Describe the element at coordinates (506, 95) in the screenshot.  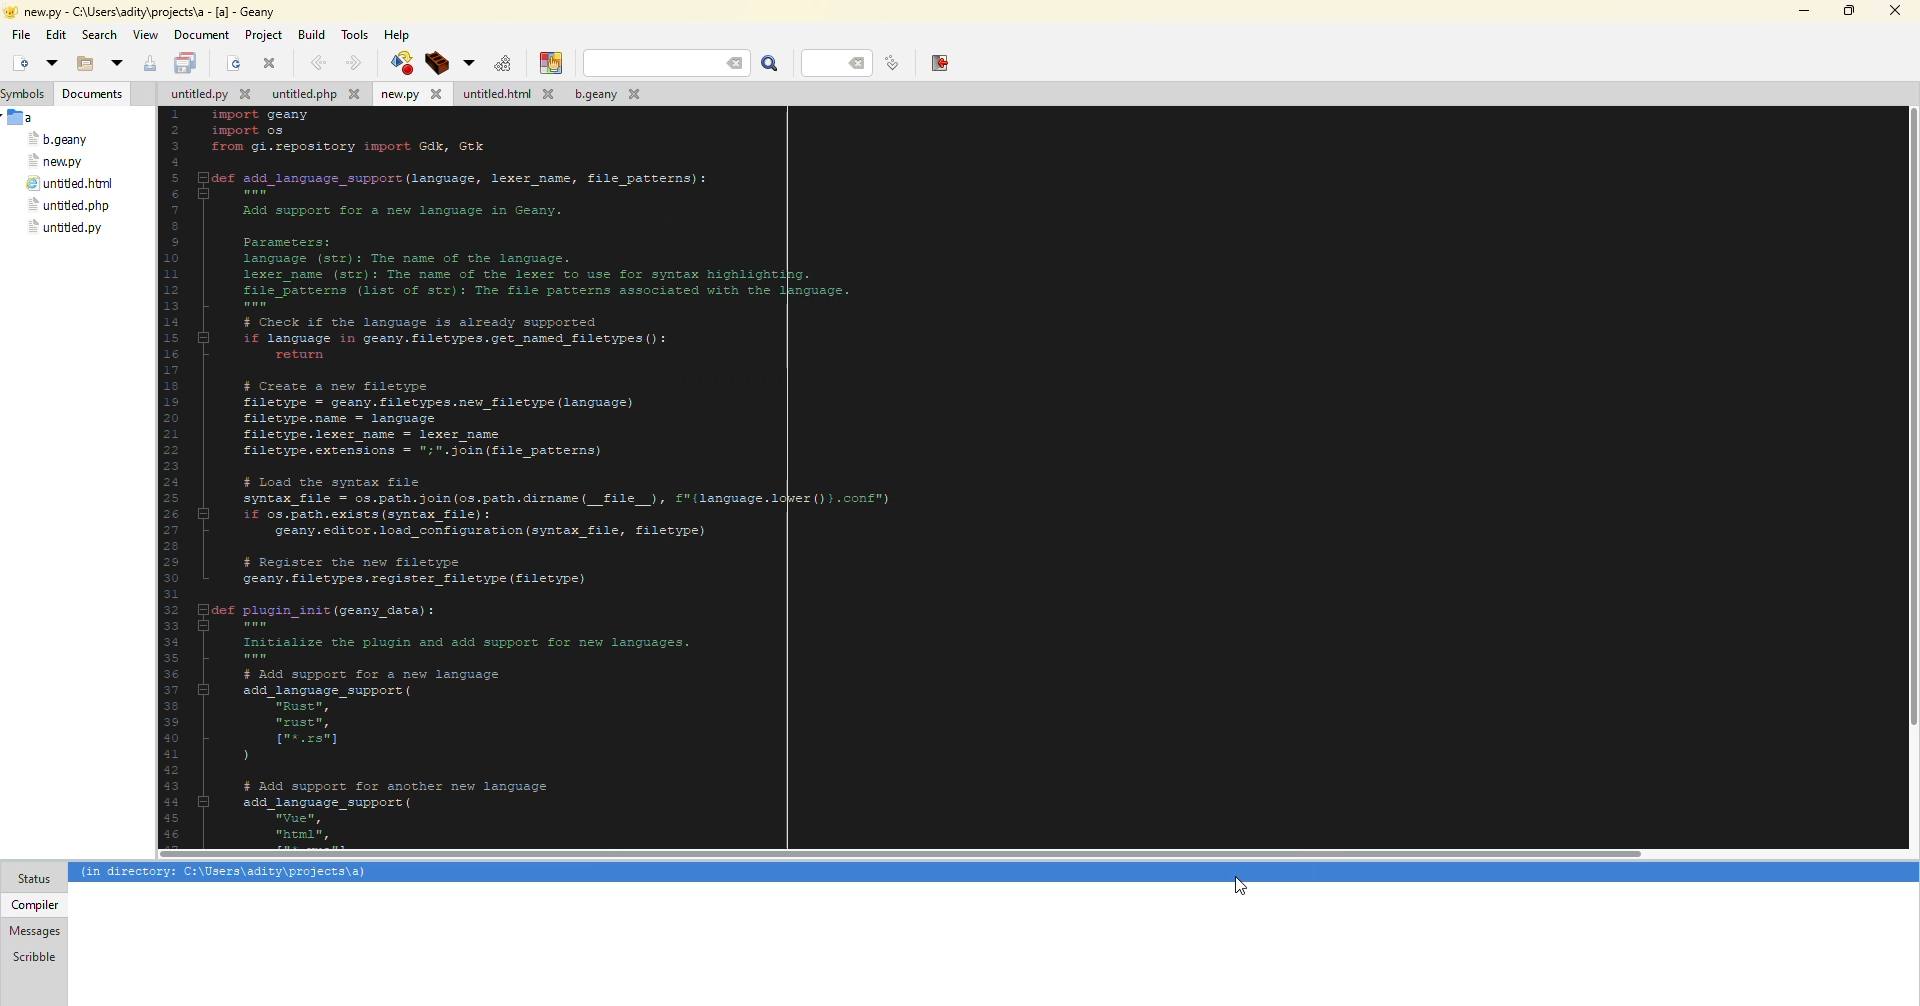
I see `file` at that location.